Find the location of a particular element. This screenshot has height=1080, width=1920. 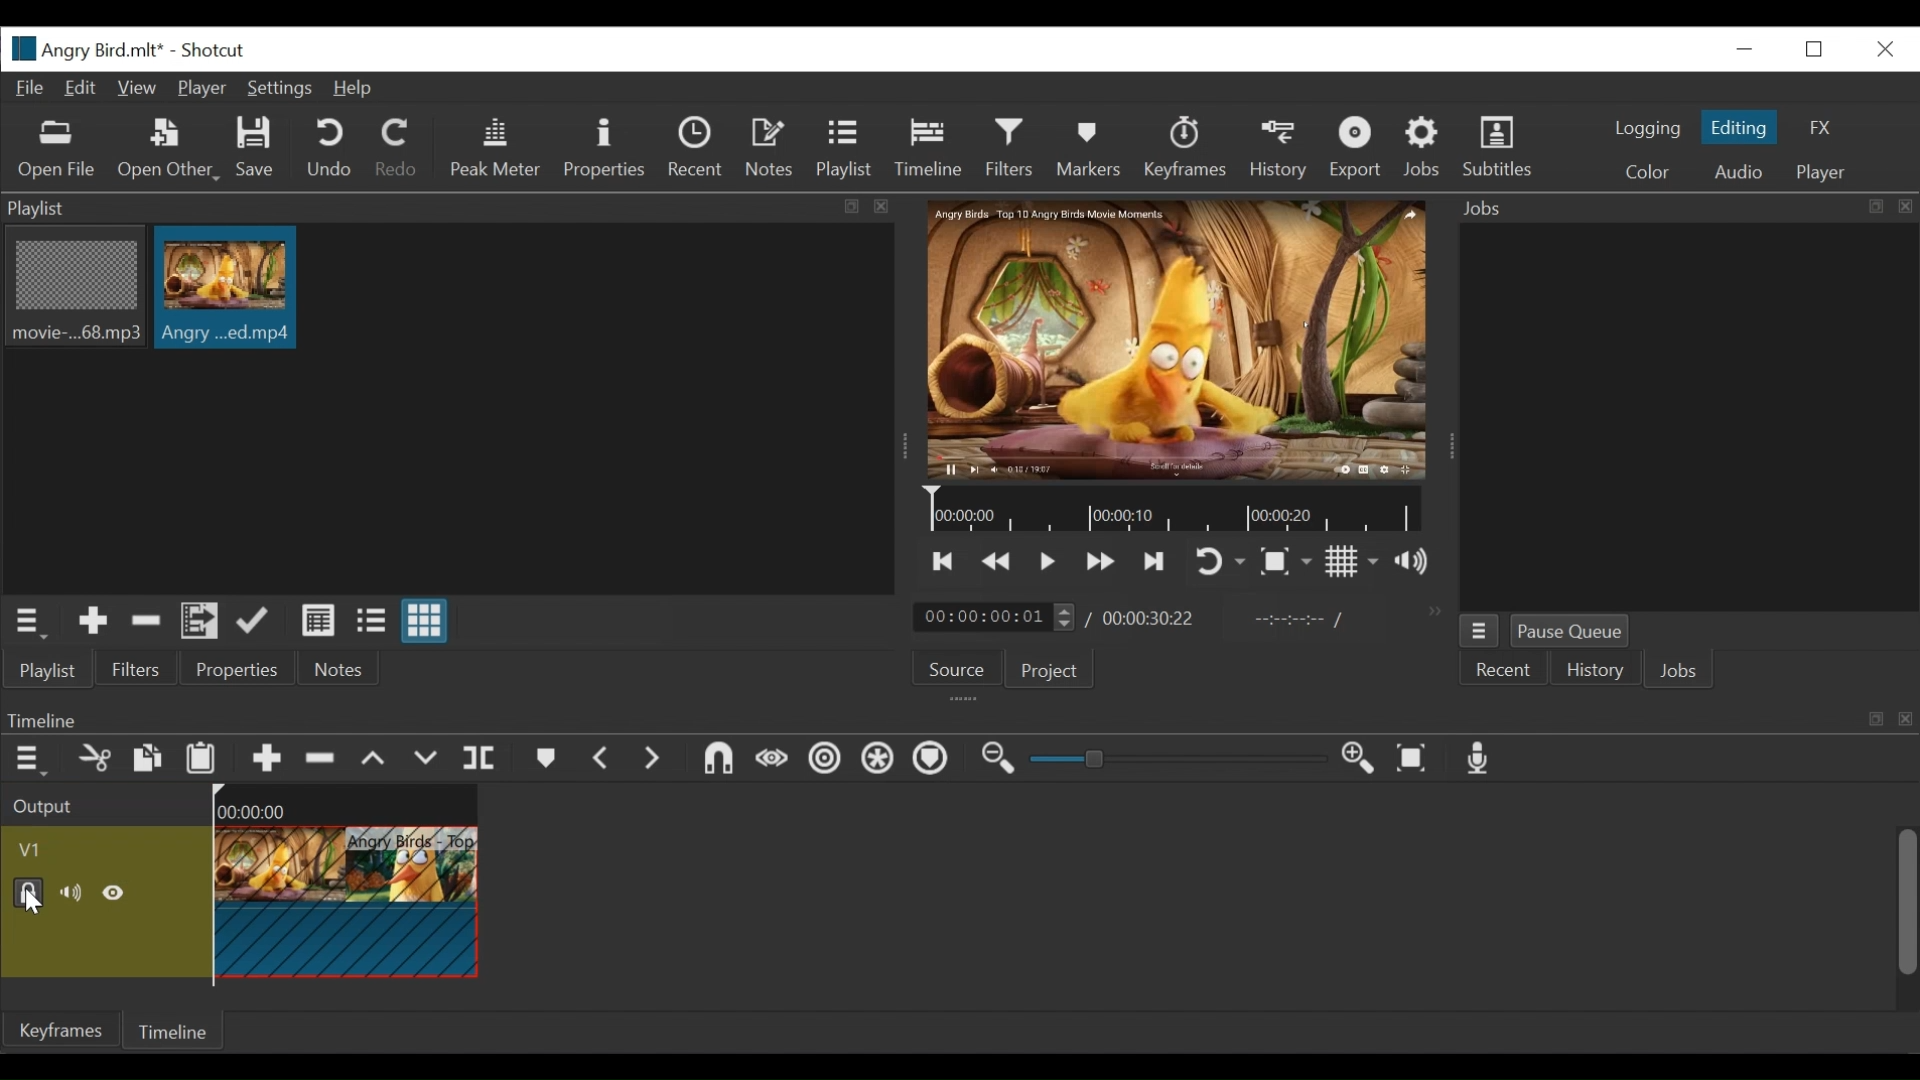

FX is located at coordinates (1823, 127).